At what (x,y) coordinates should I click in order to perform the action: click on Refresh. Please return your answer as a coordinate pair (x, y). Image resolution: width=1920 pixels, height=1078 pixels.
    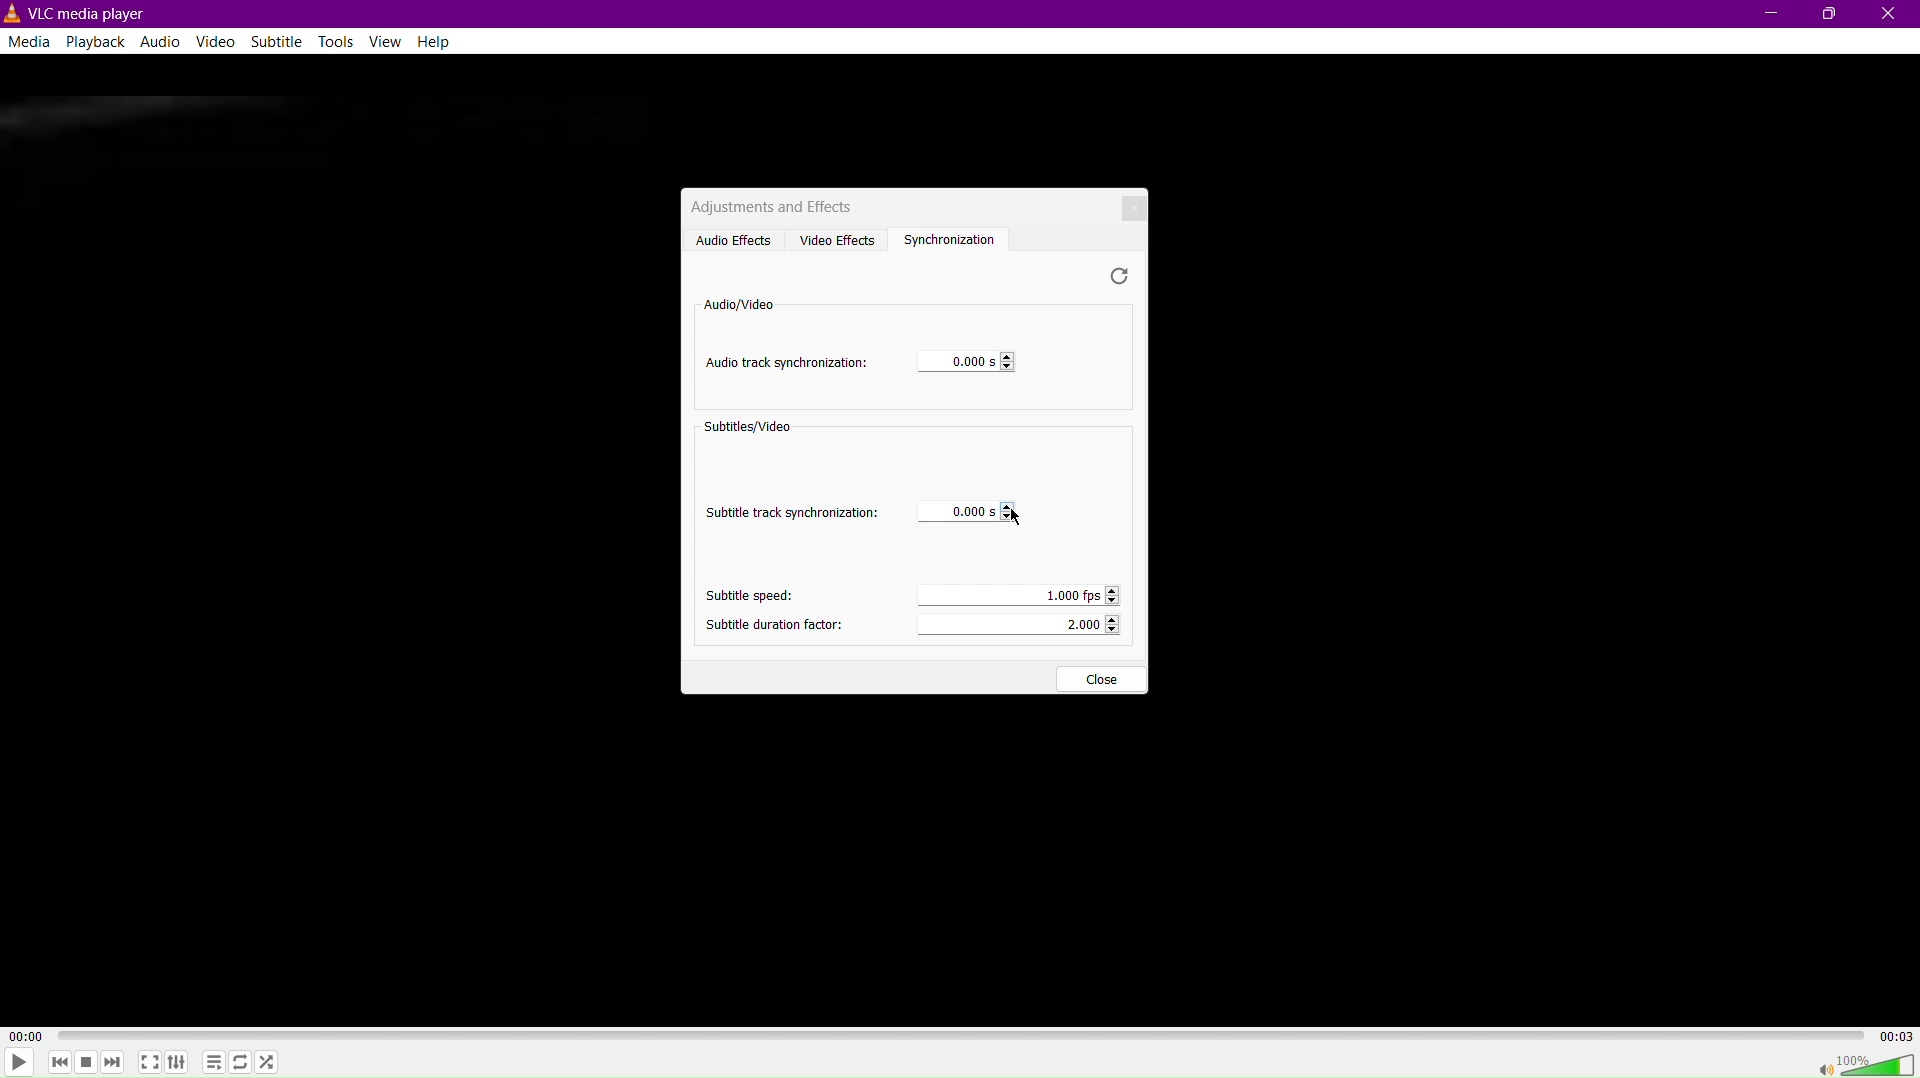
    Looking at the image, I should click on (1120, 276).